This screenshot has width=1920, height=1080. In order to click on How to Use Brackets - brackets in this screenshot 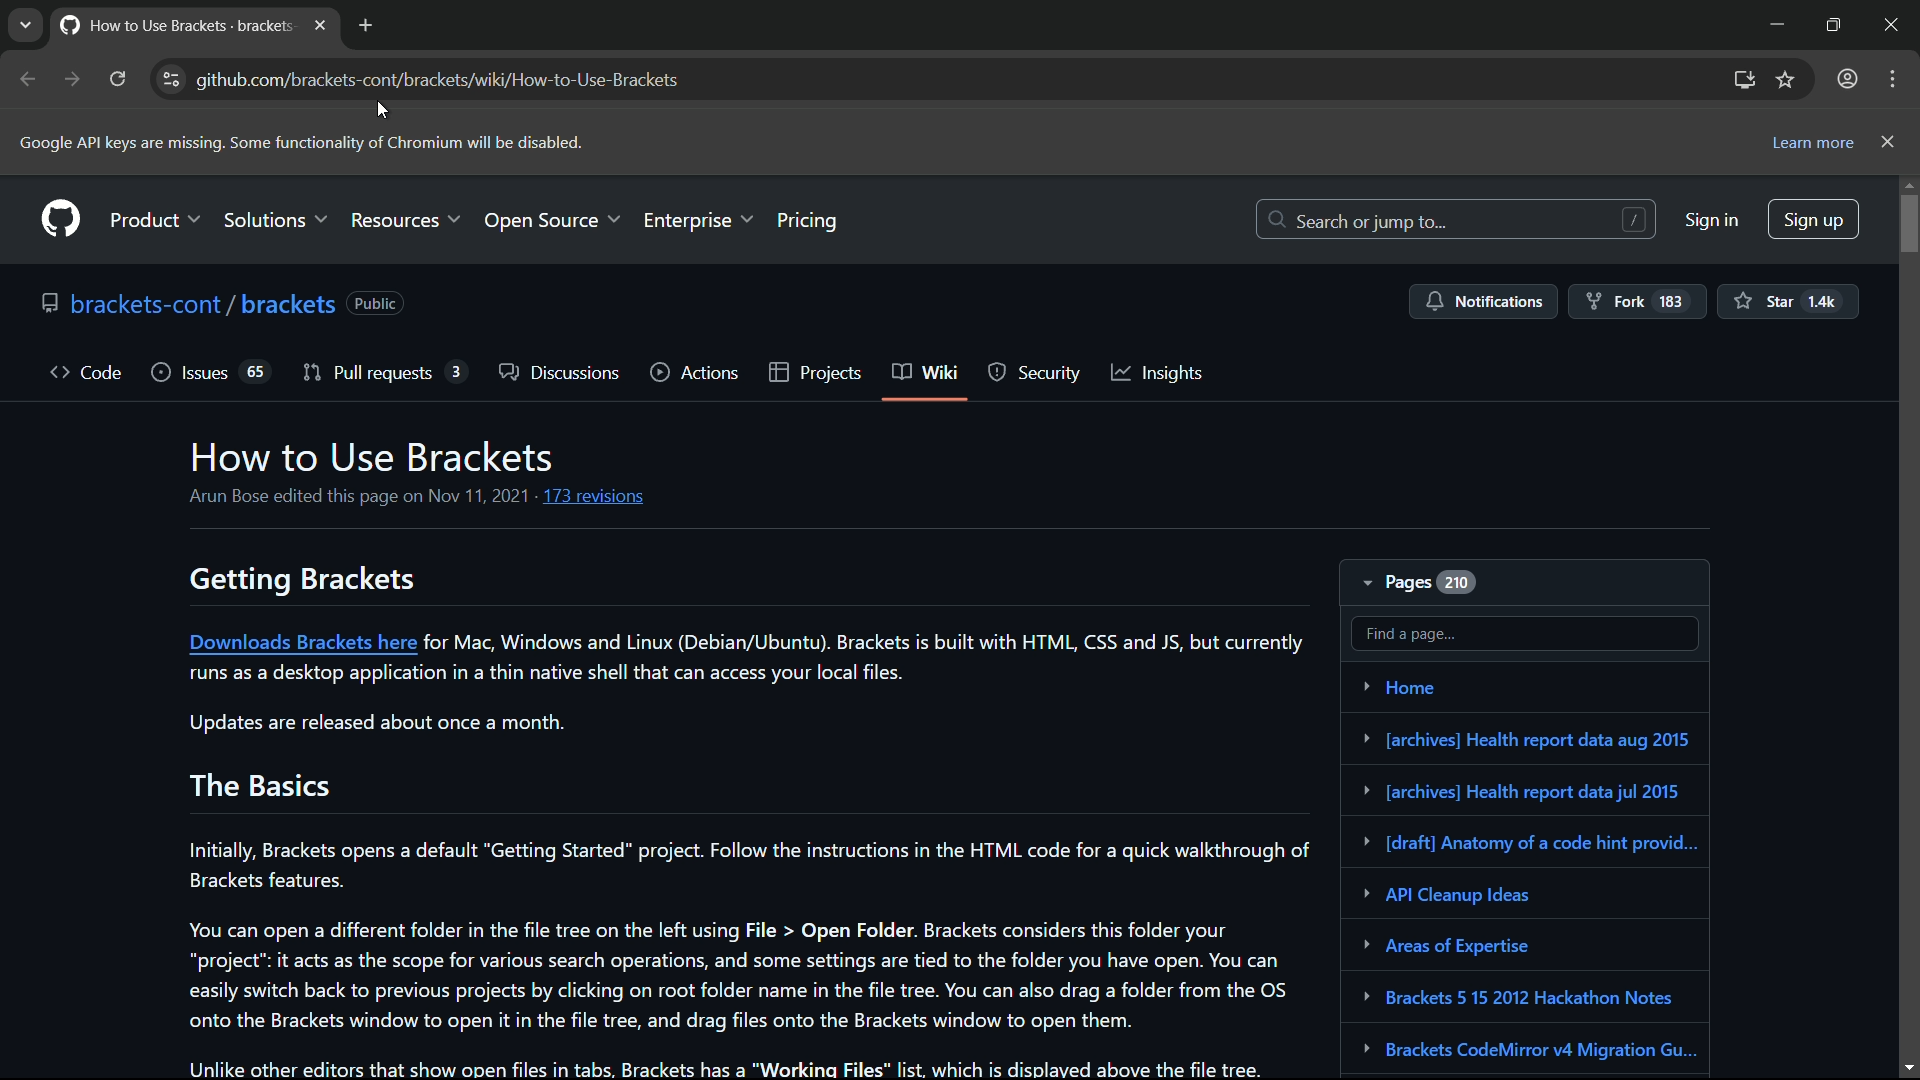, I will do `click(175, 28)`.